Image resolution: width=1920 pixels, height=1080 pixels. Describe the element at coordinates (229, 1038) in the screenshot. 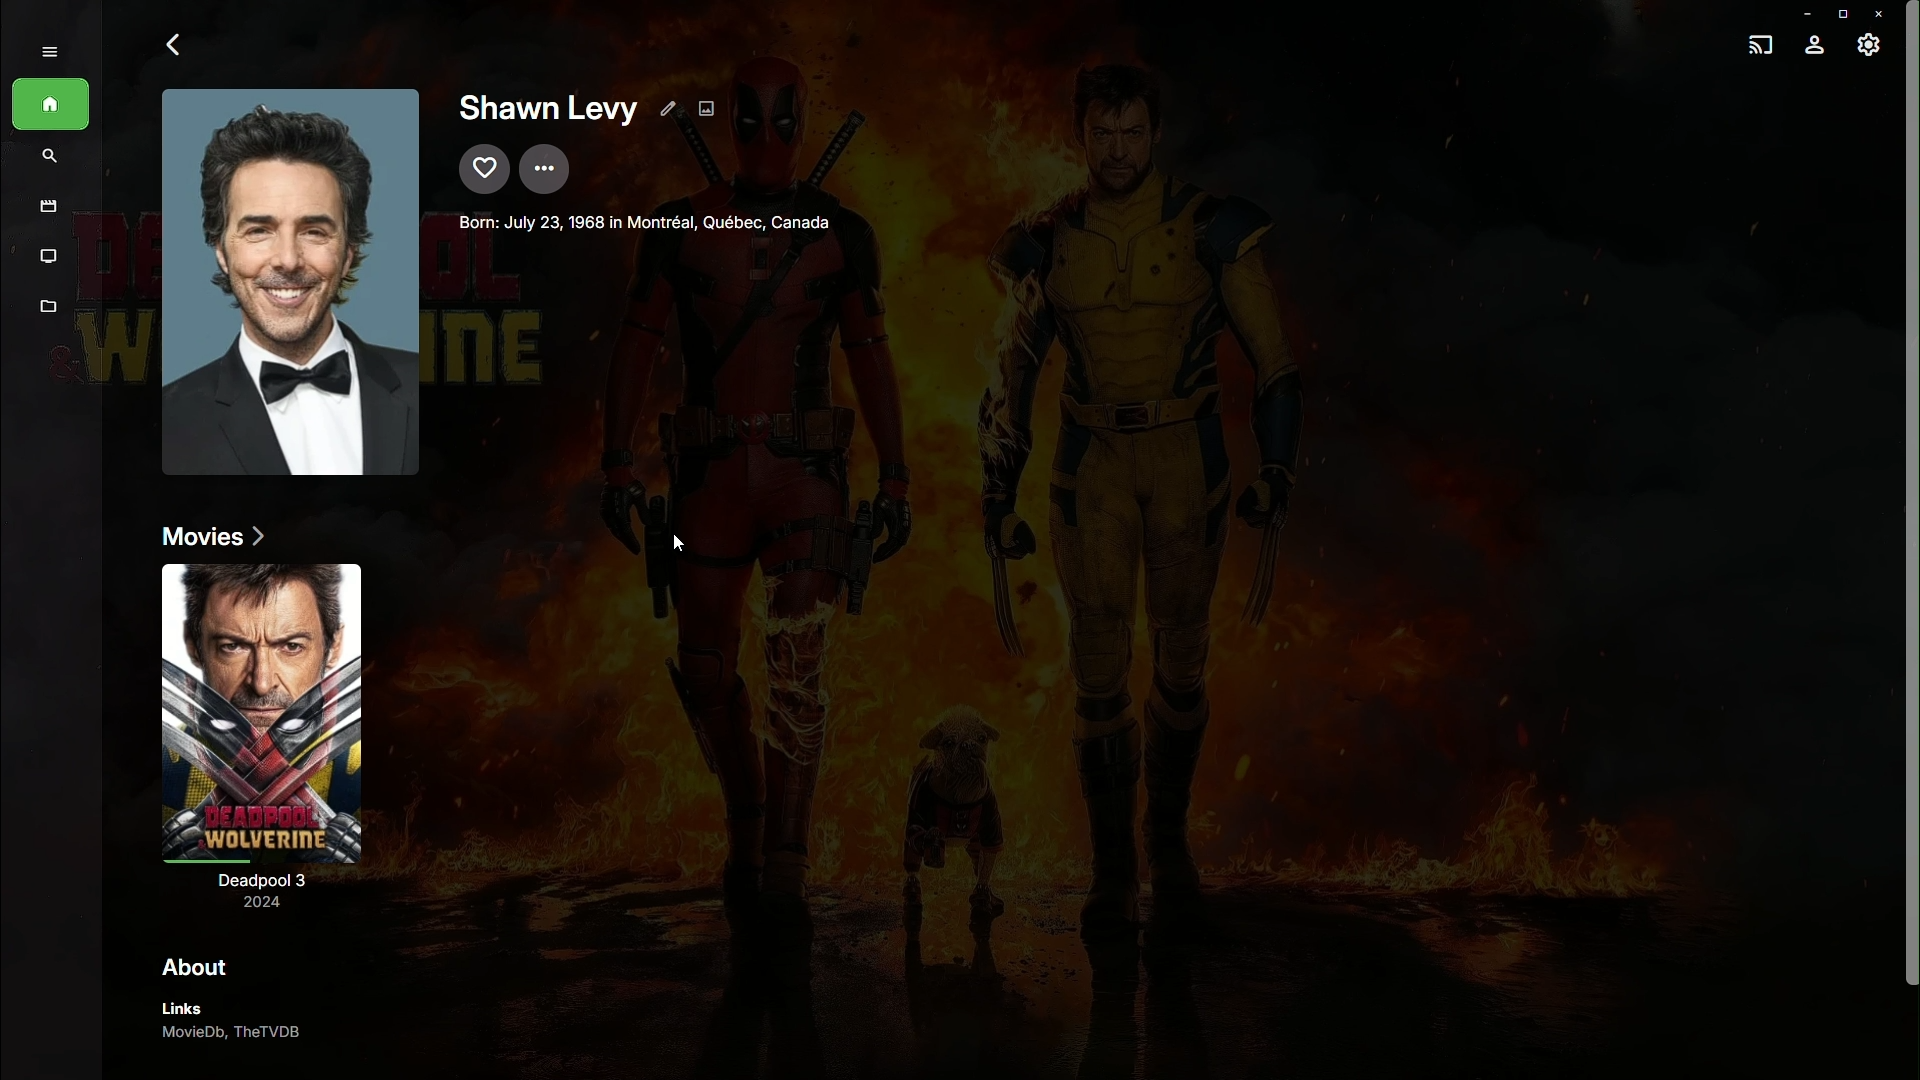

I see `MovieDB, TheTVDB` at that location.